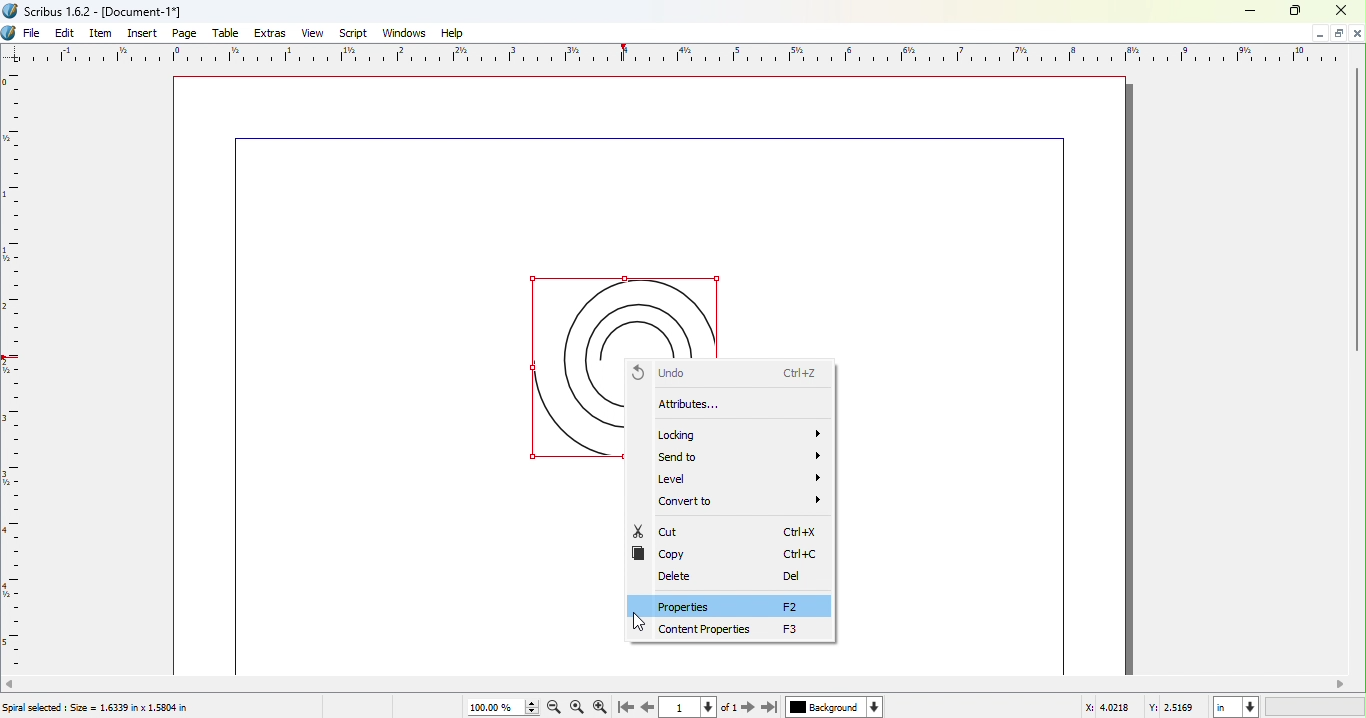  What do you see at coordinates (227, 34) in the screenshot?
I see `Table` at bounding box center [227, 34].